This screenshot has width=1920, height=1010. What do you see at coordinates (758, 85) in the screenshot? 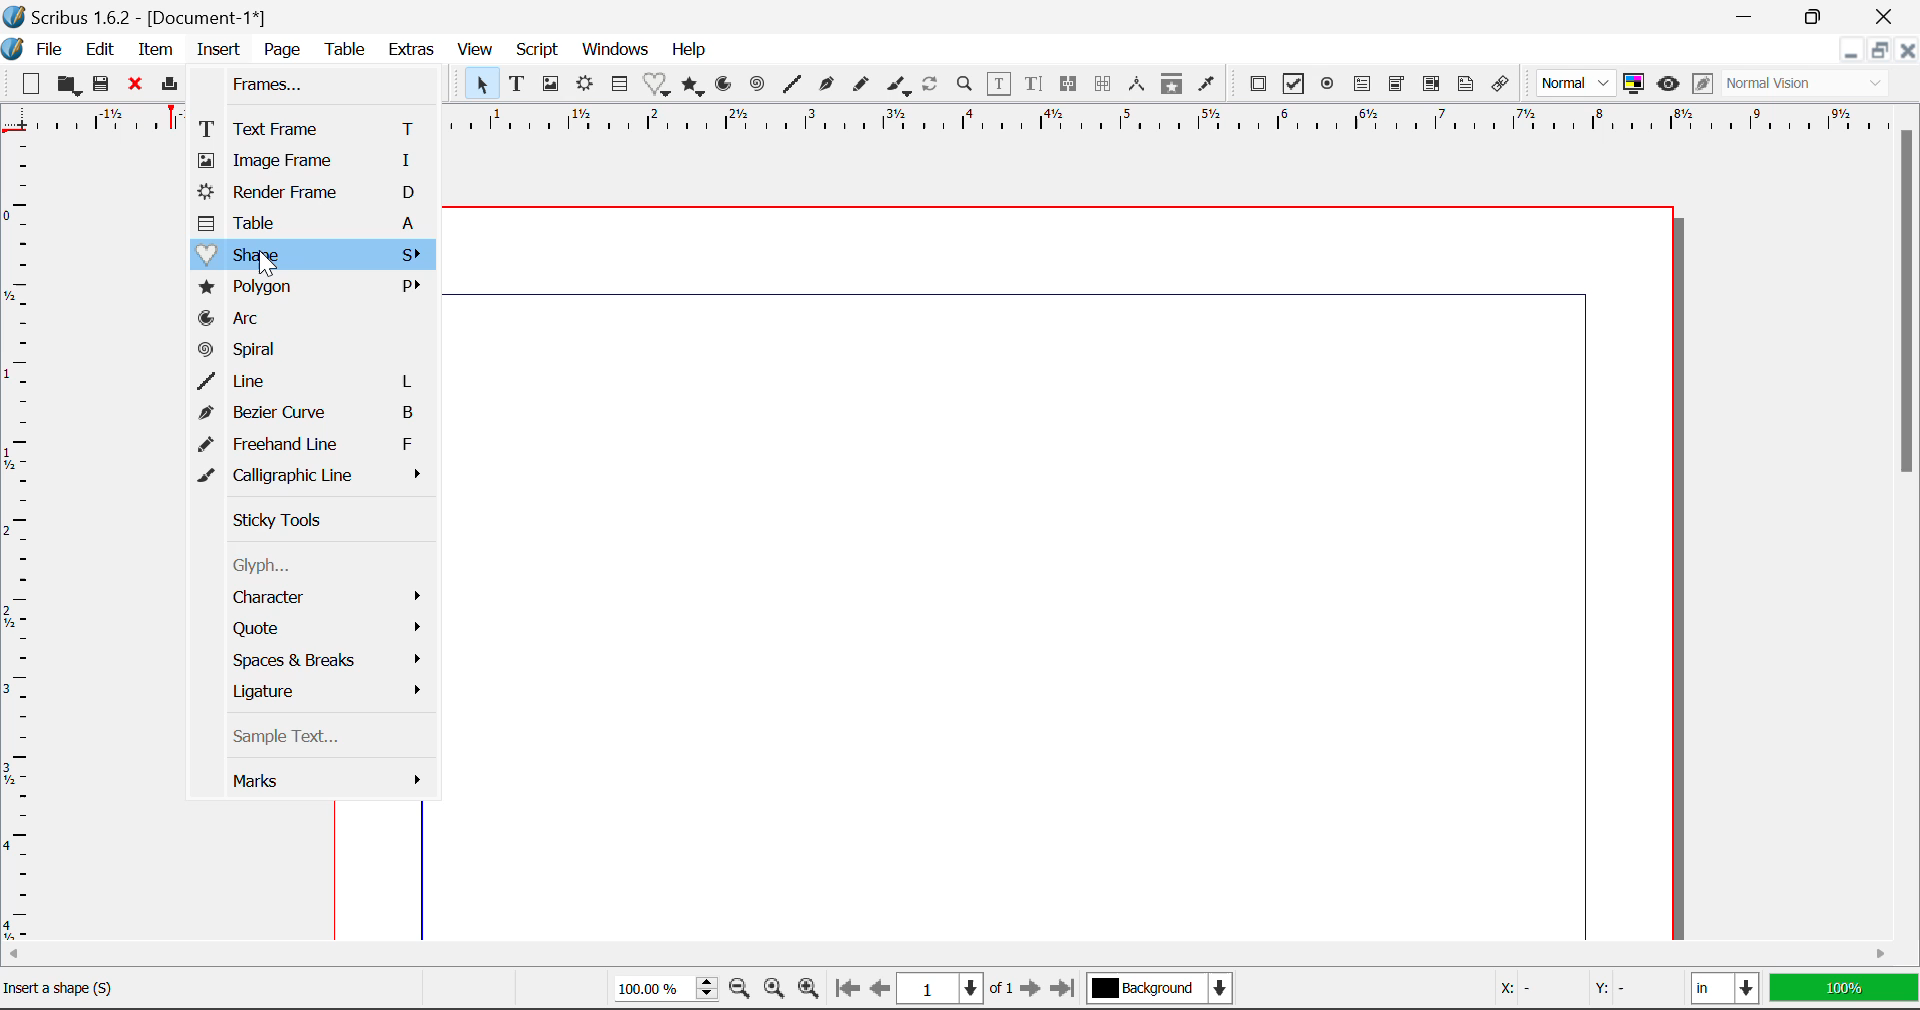
I see `Spiral` at bounding box center [758, 85].